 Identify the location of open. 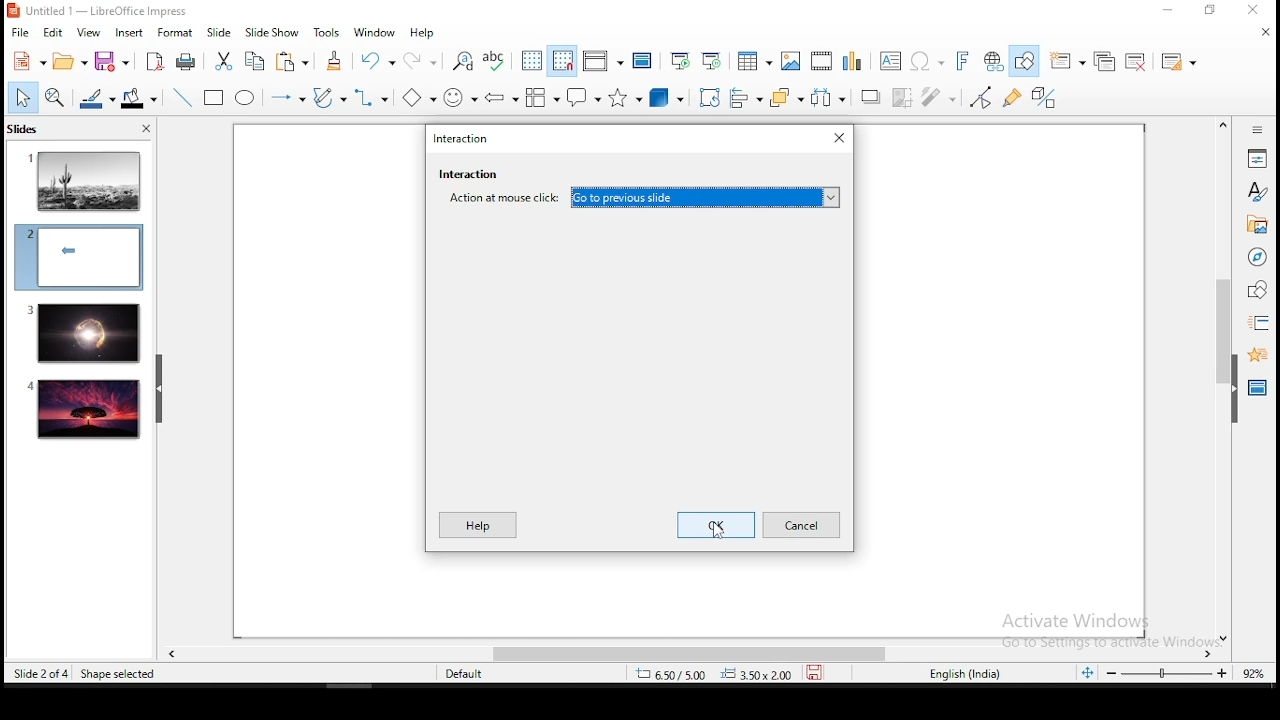
(70, 63).